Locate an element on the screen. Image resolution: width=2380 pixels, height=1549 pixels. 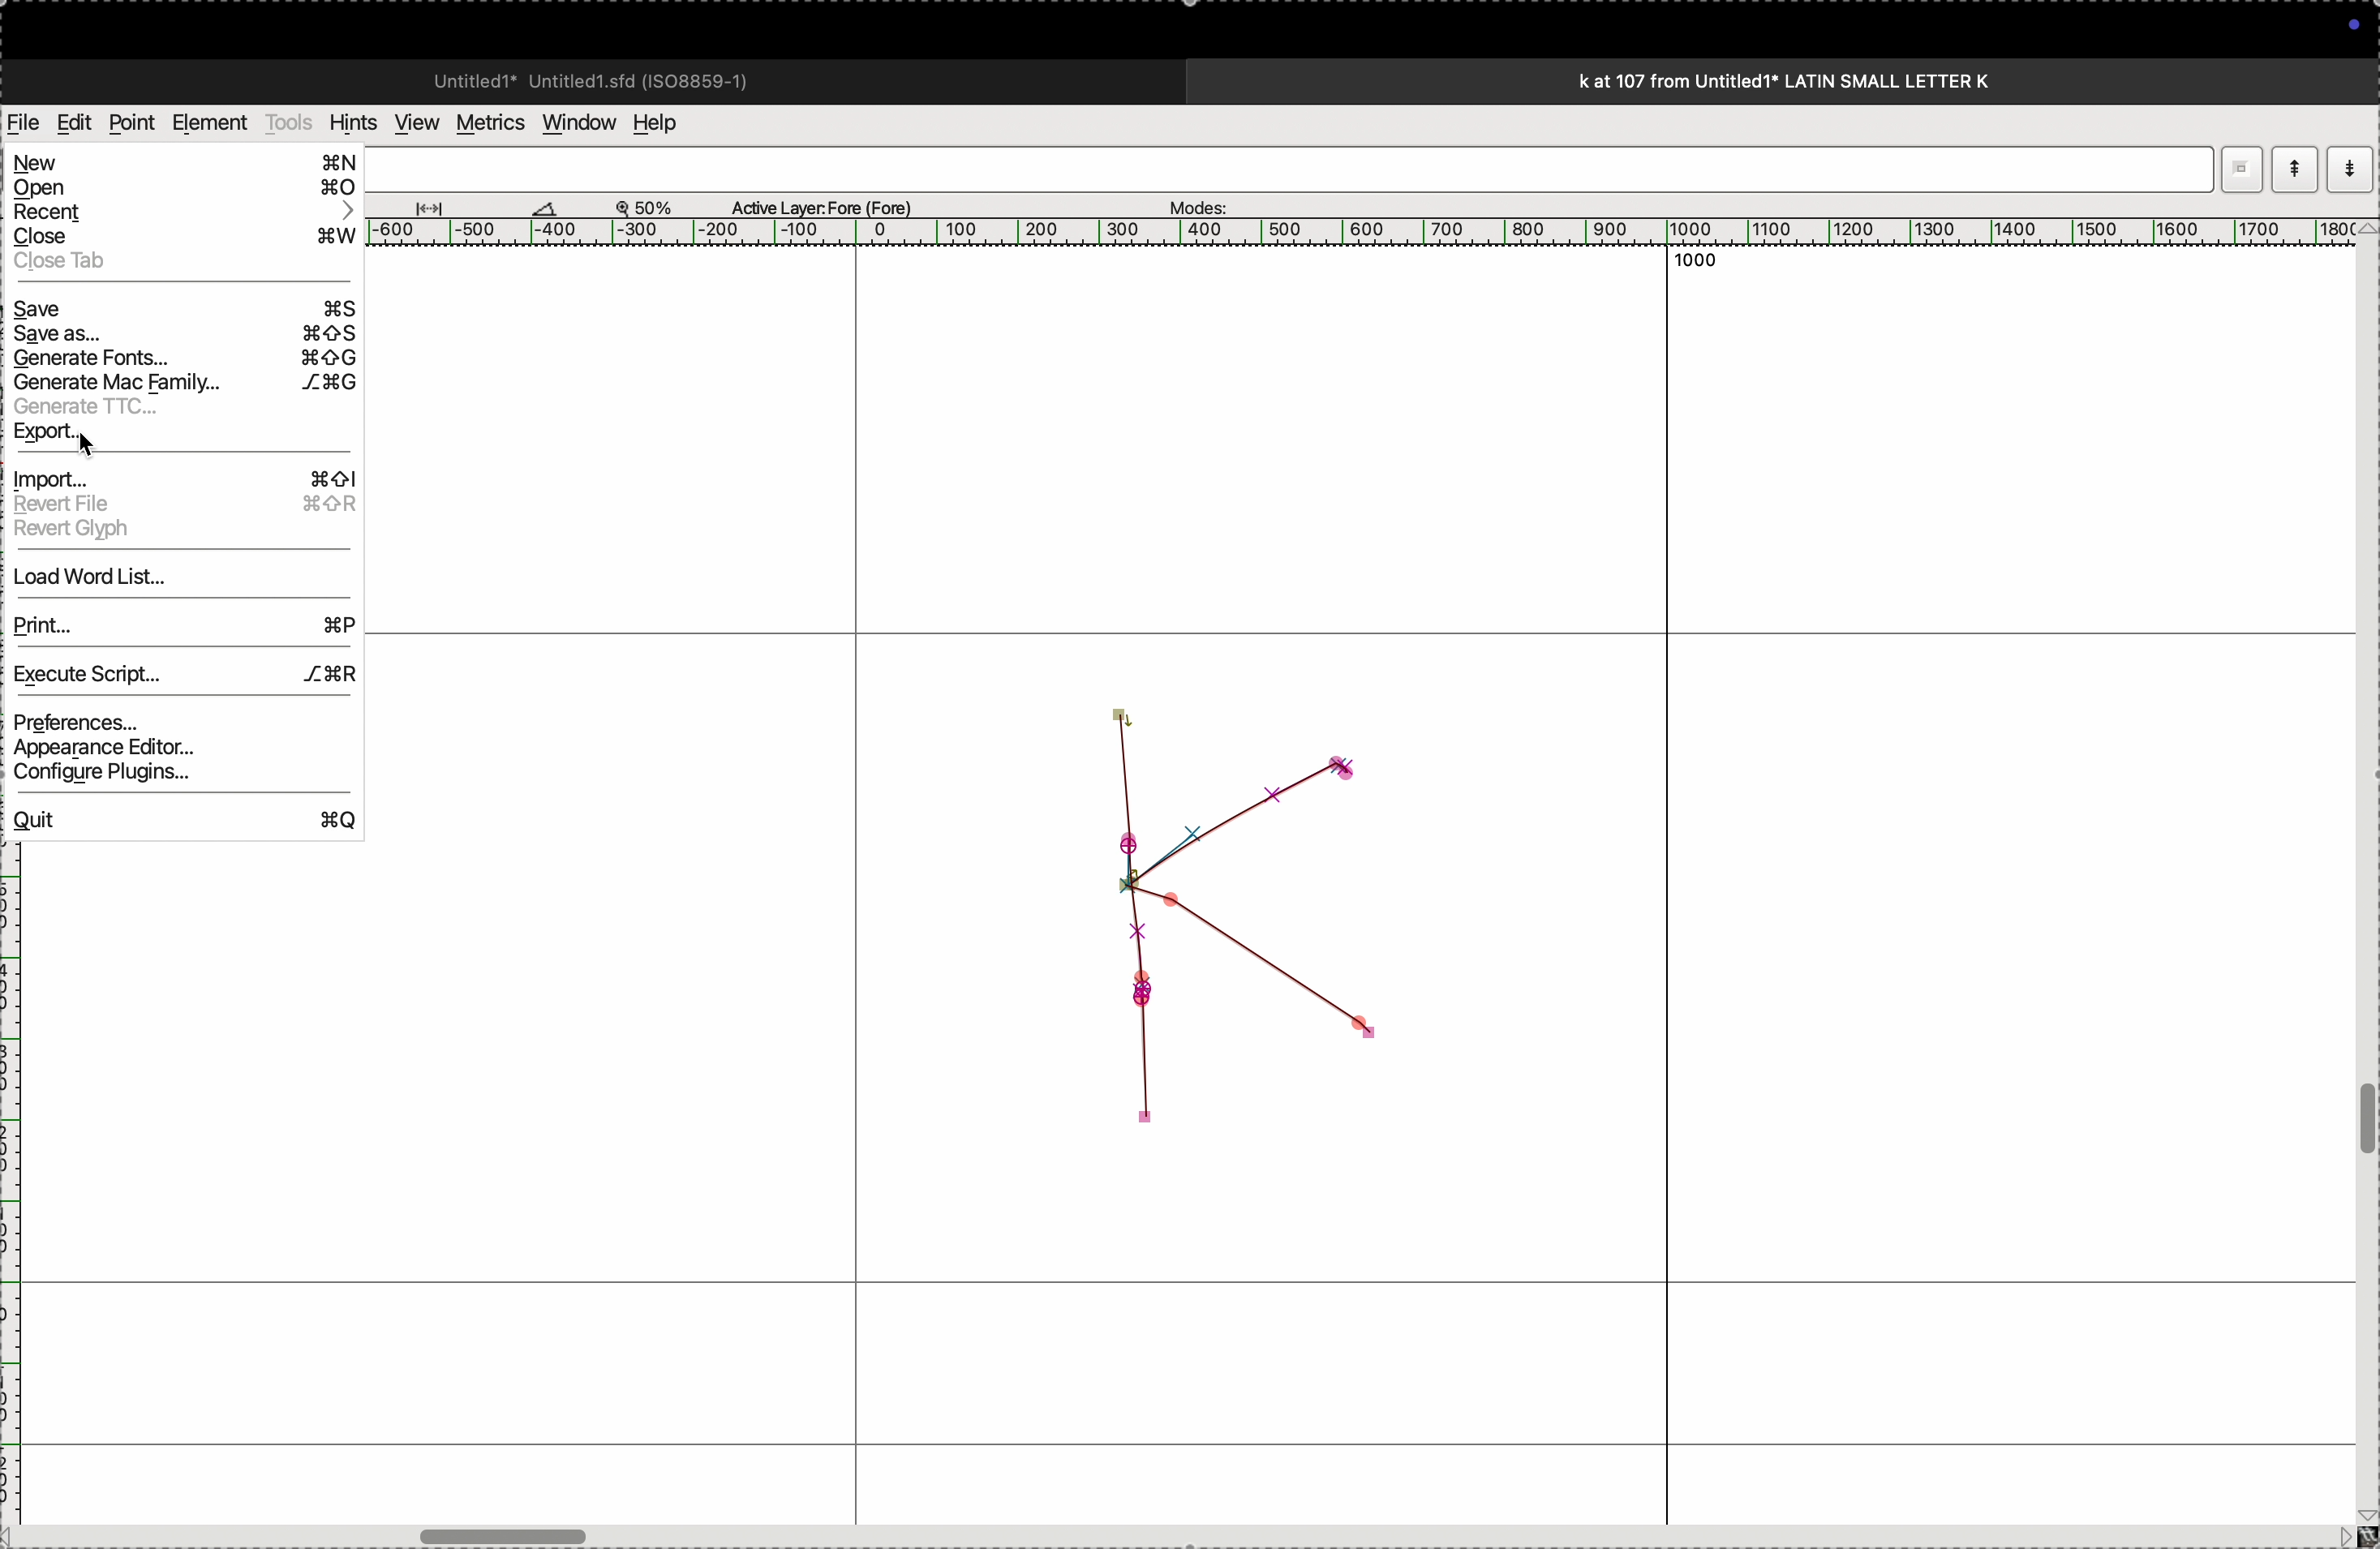
close is located at coordinates (182, 238).